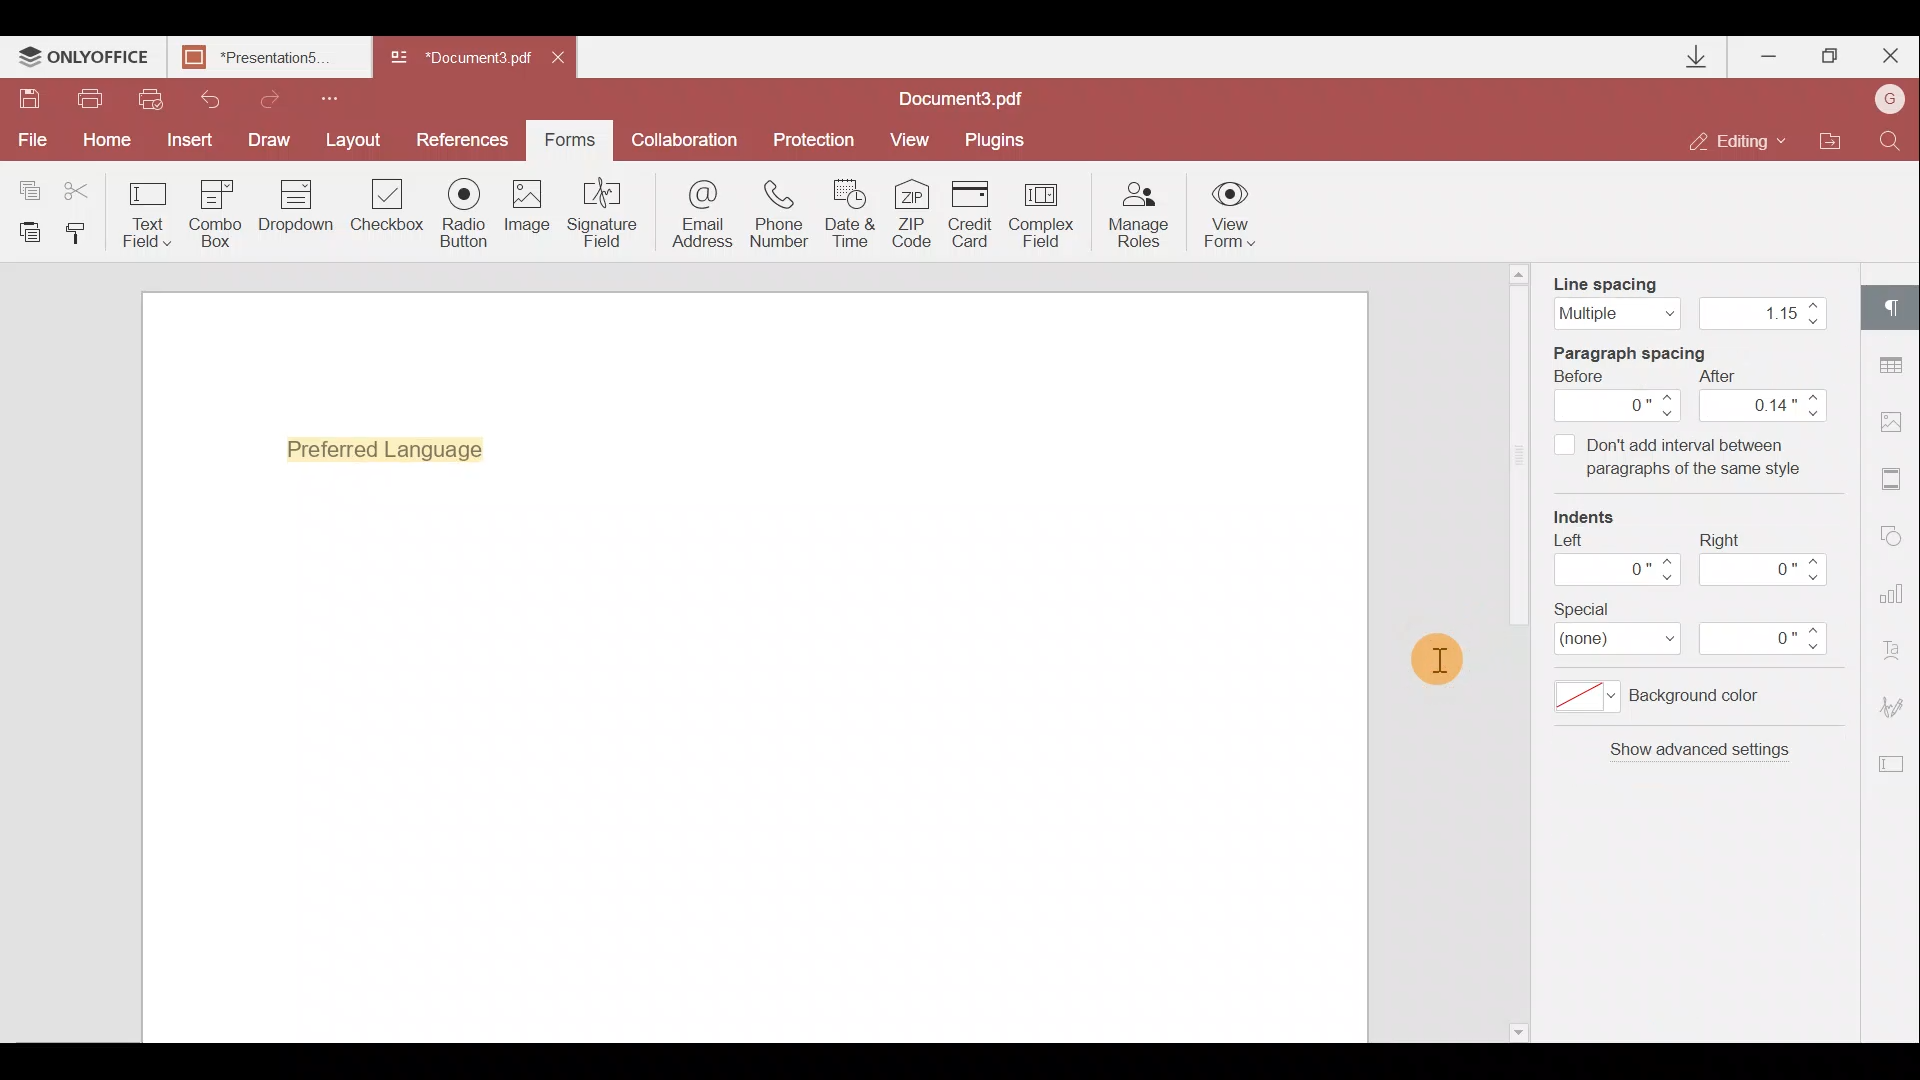  Describe the element at coordinates (1891, 139) in the screenshot. I see `Find` at that location.